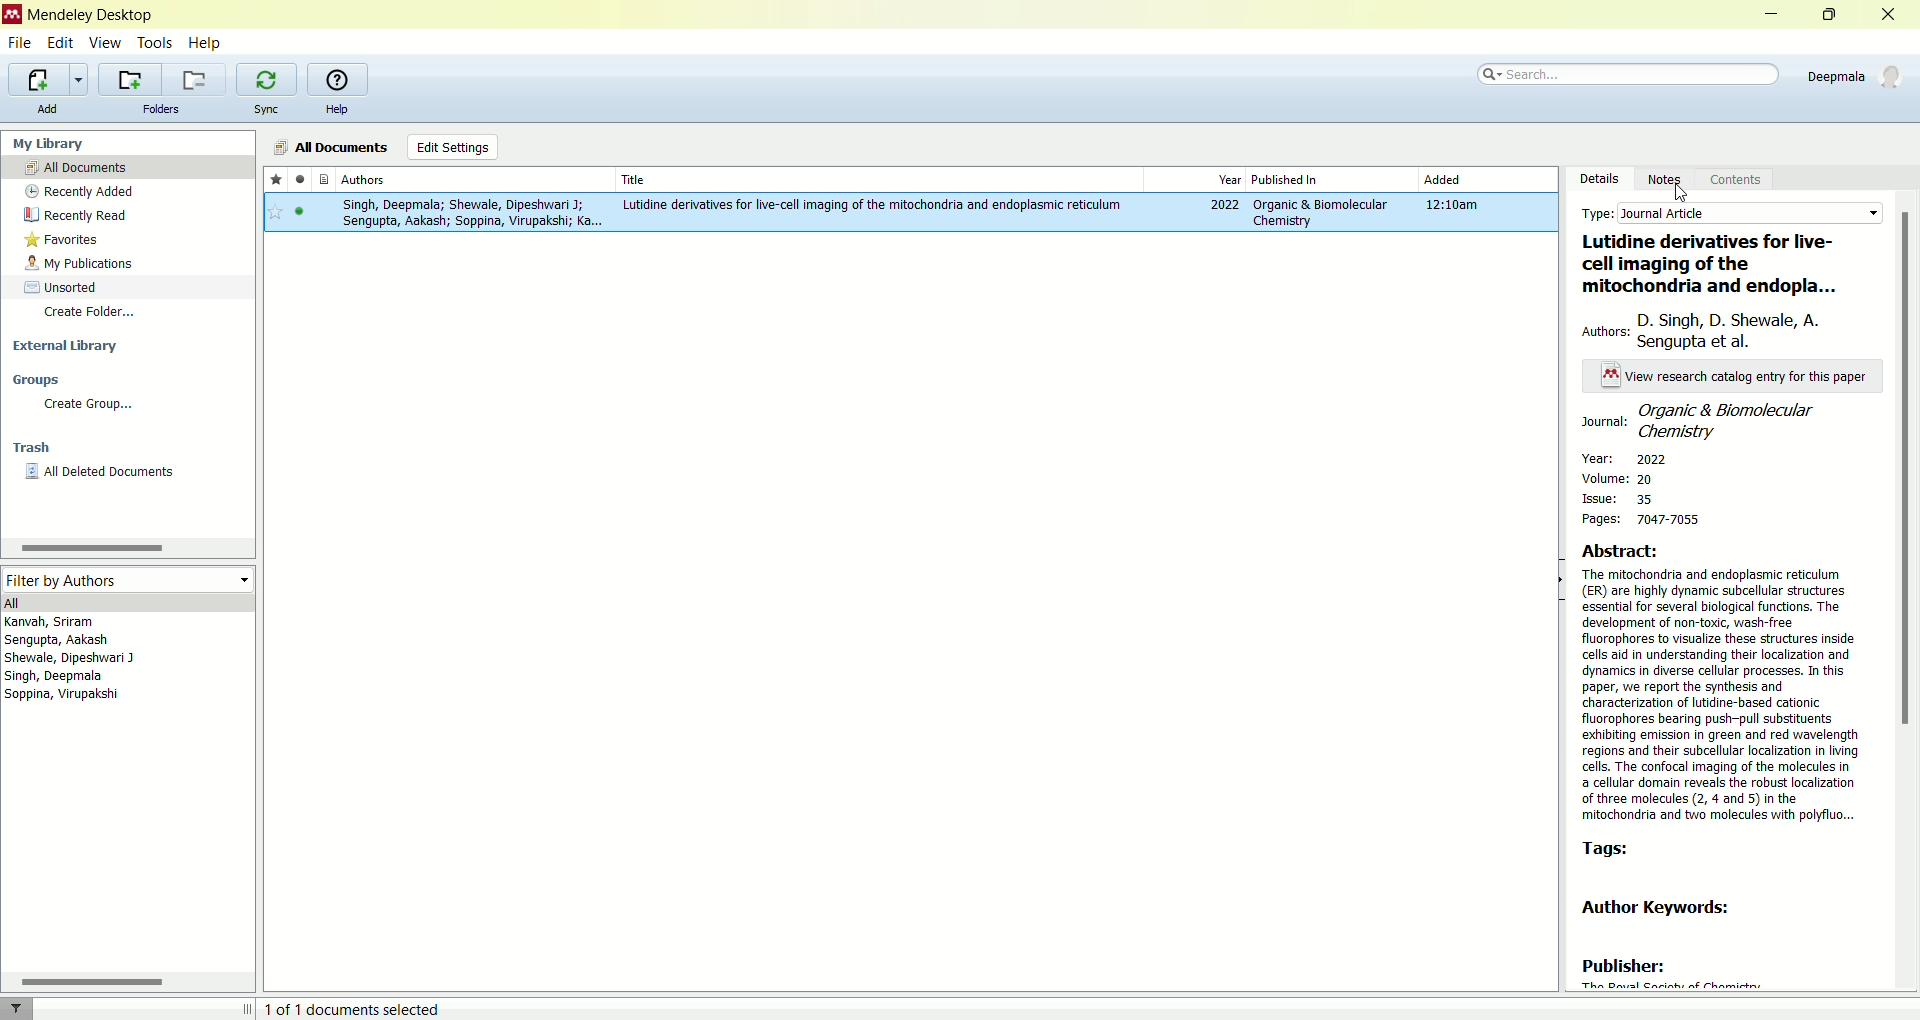 The height and width of the screenshot is (1020, 1920). I want to click on Active, so click(302, 215).